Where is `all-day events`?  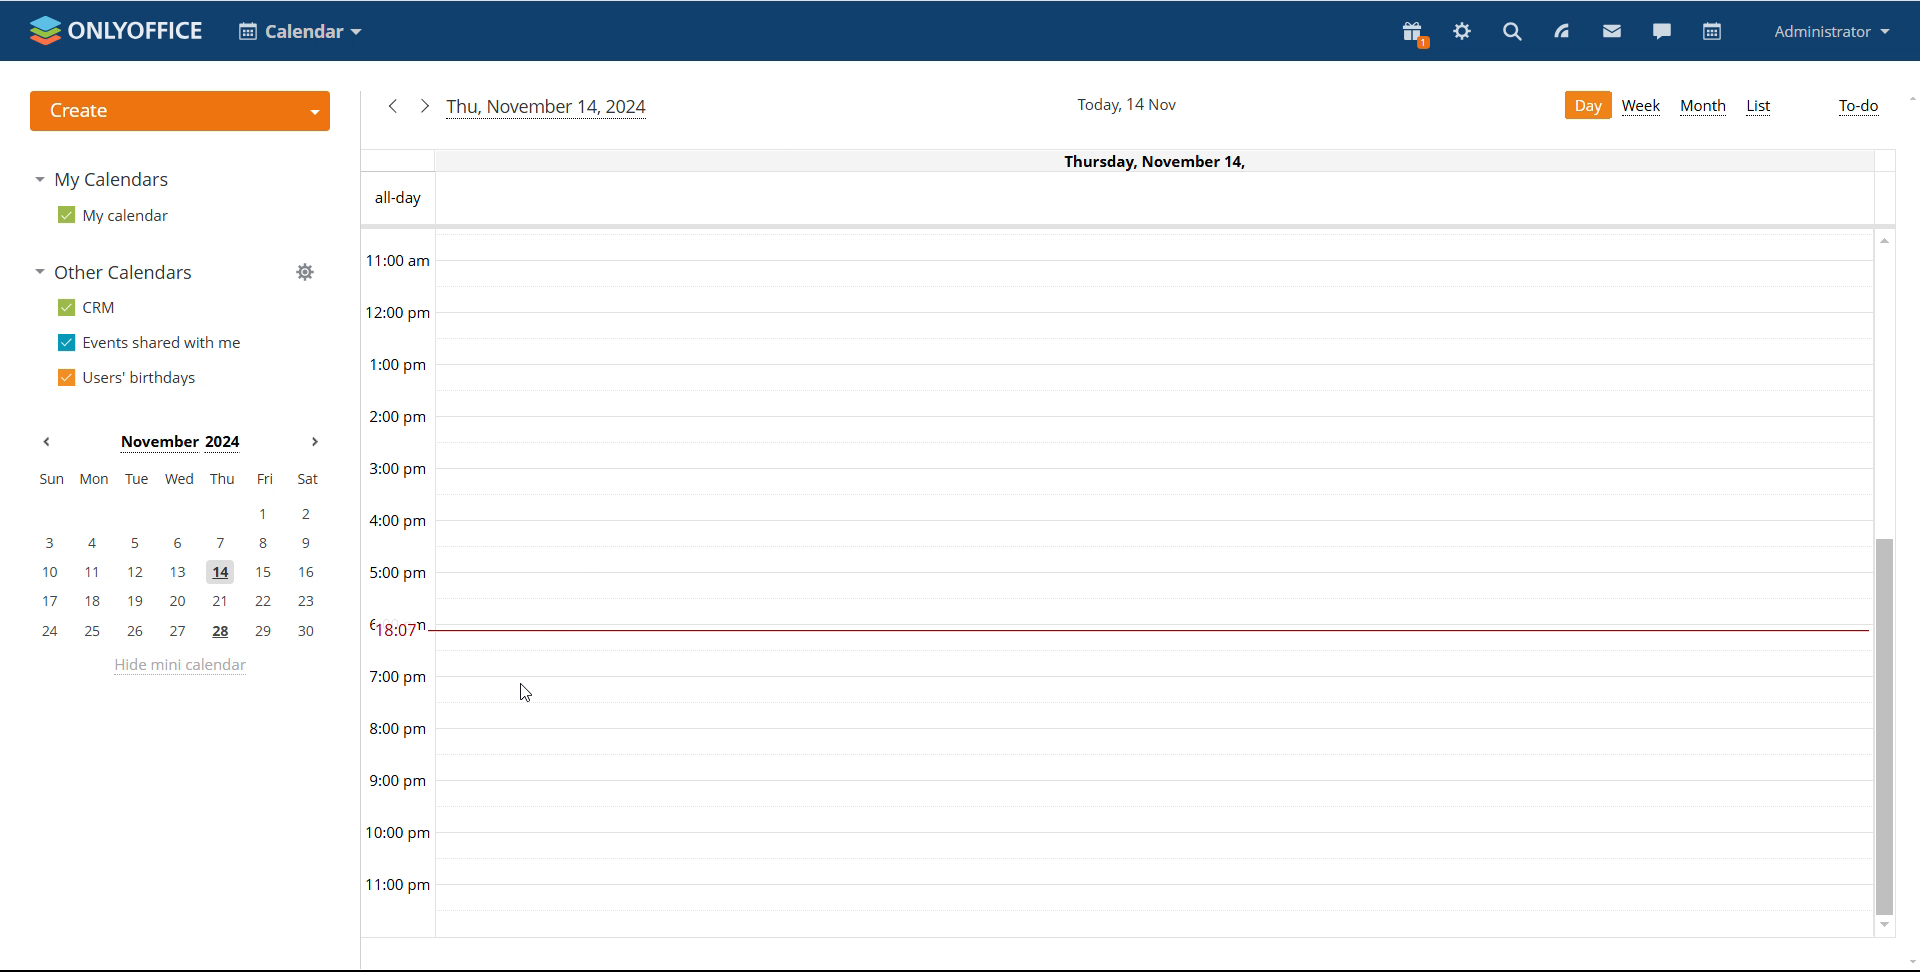 all-day events is located at coordinates (1169, 200).